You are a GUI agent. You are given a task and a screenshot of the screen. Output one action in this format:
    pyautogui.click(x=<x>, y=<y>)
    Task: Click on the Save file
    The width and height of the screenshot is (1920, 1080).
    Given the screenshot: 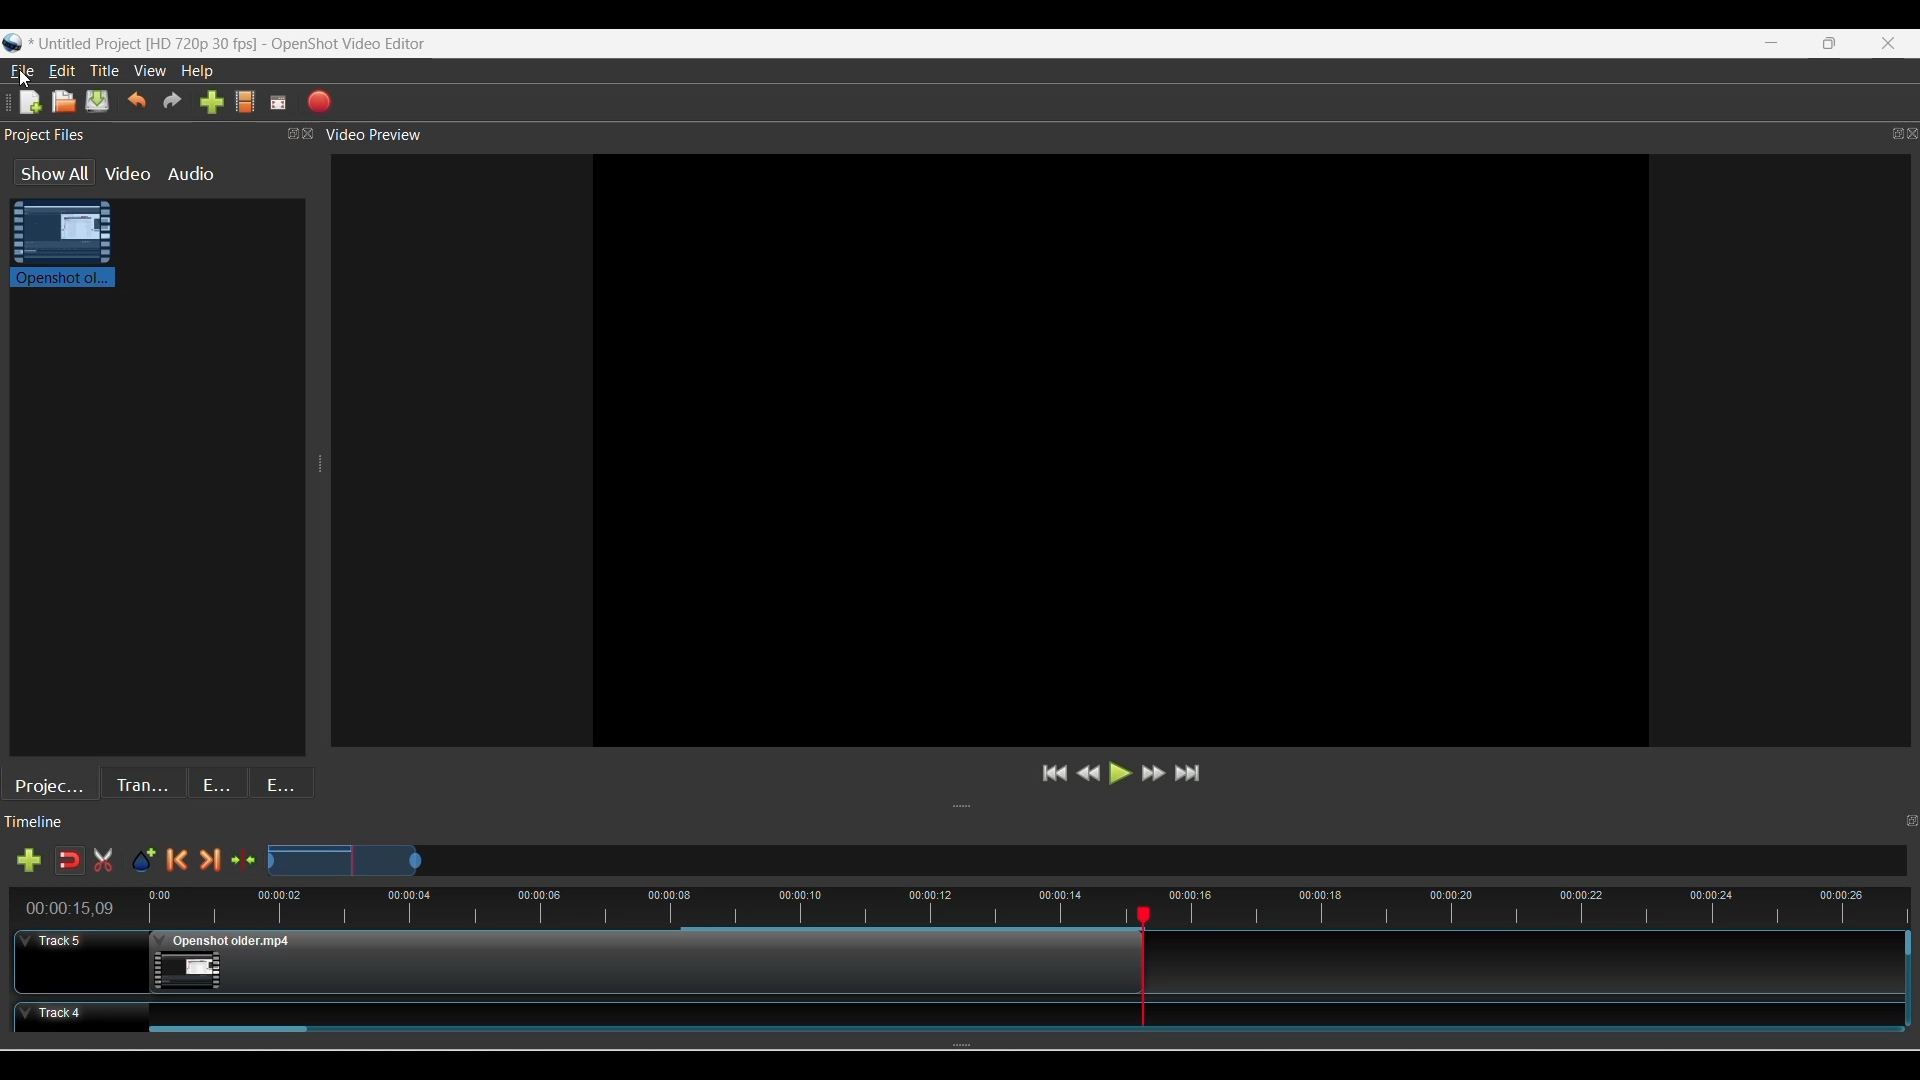 What is the action you would take?
    pyautogui.click(x=97, y=102)
    